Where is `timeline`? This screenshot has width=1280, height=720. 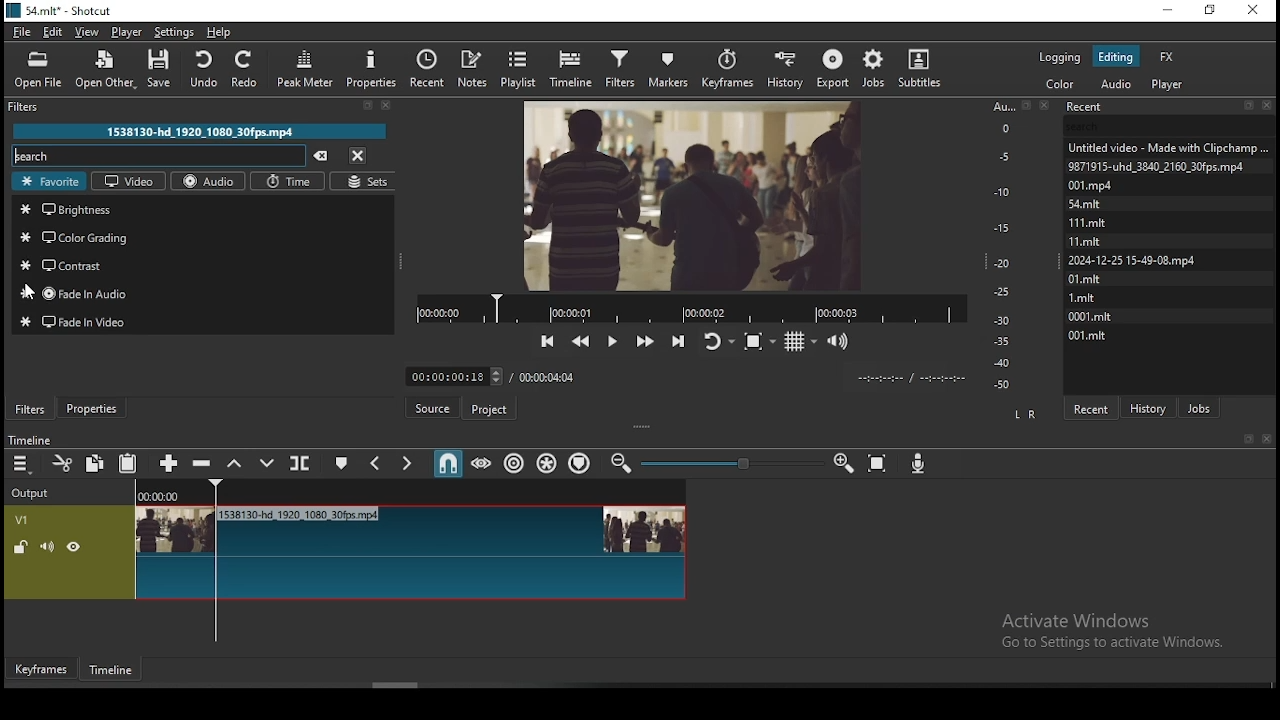 timeline is located at coordinates (574, 68).